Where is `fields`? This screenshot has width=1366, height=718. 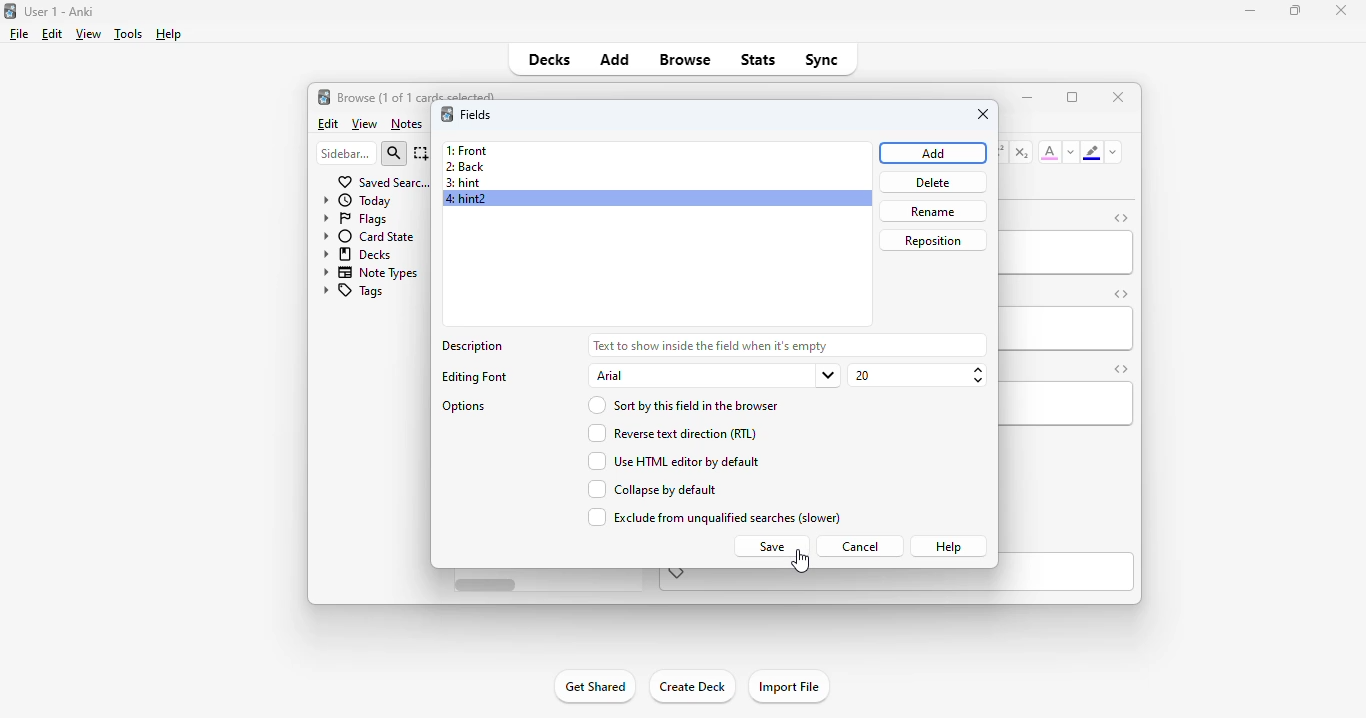 fields is located at coordinates (476, 115).